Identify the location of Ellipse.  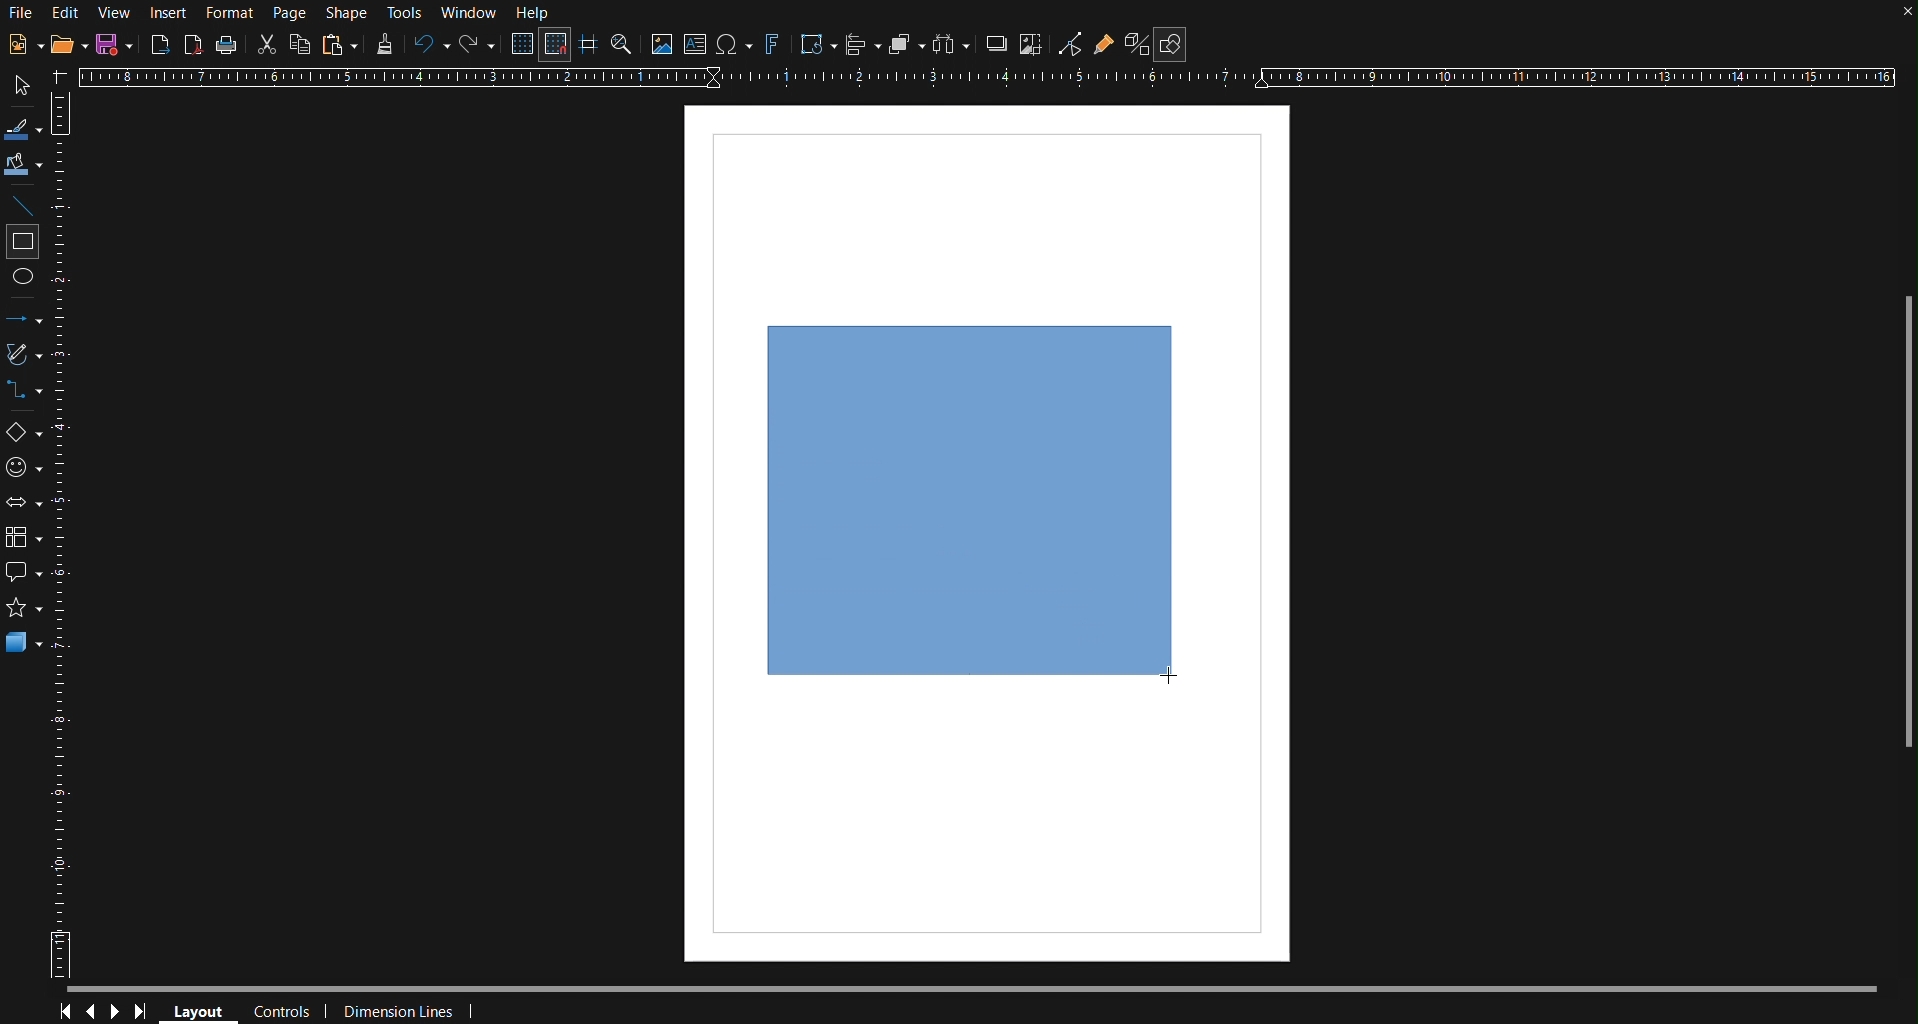
(26, 282).